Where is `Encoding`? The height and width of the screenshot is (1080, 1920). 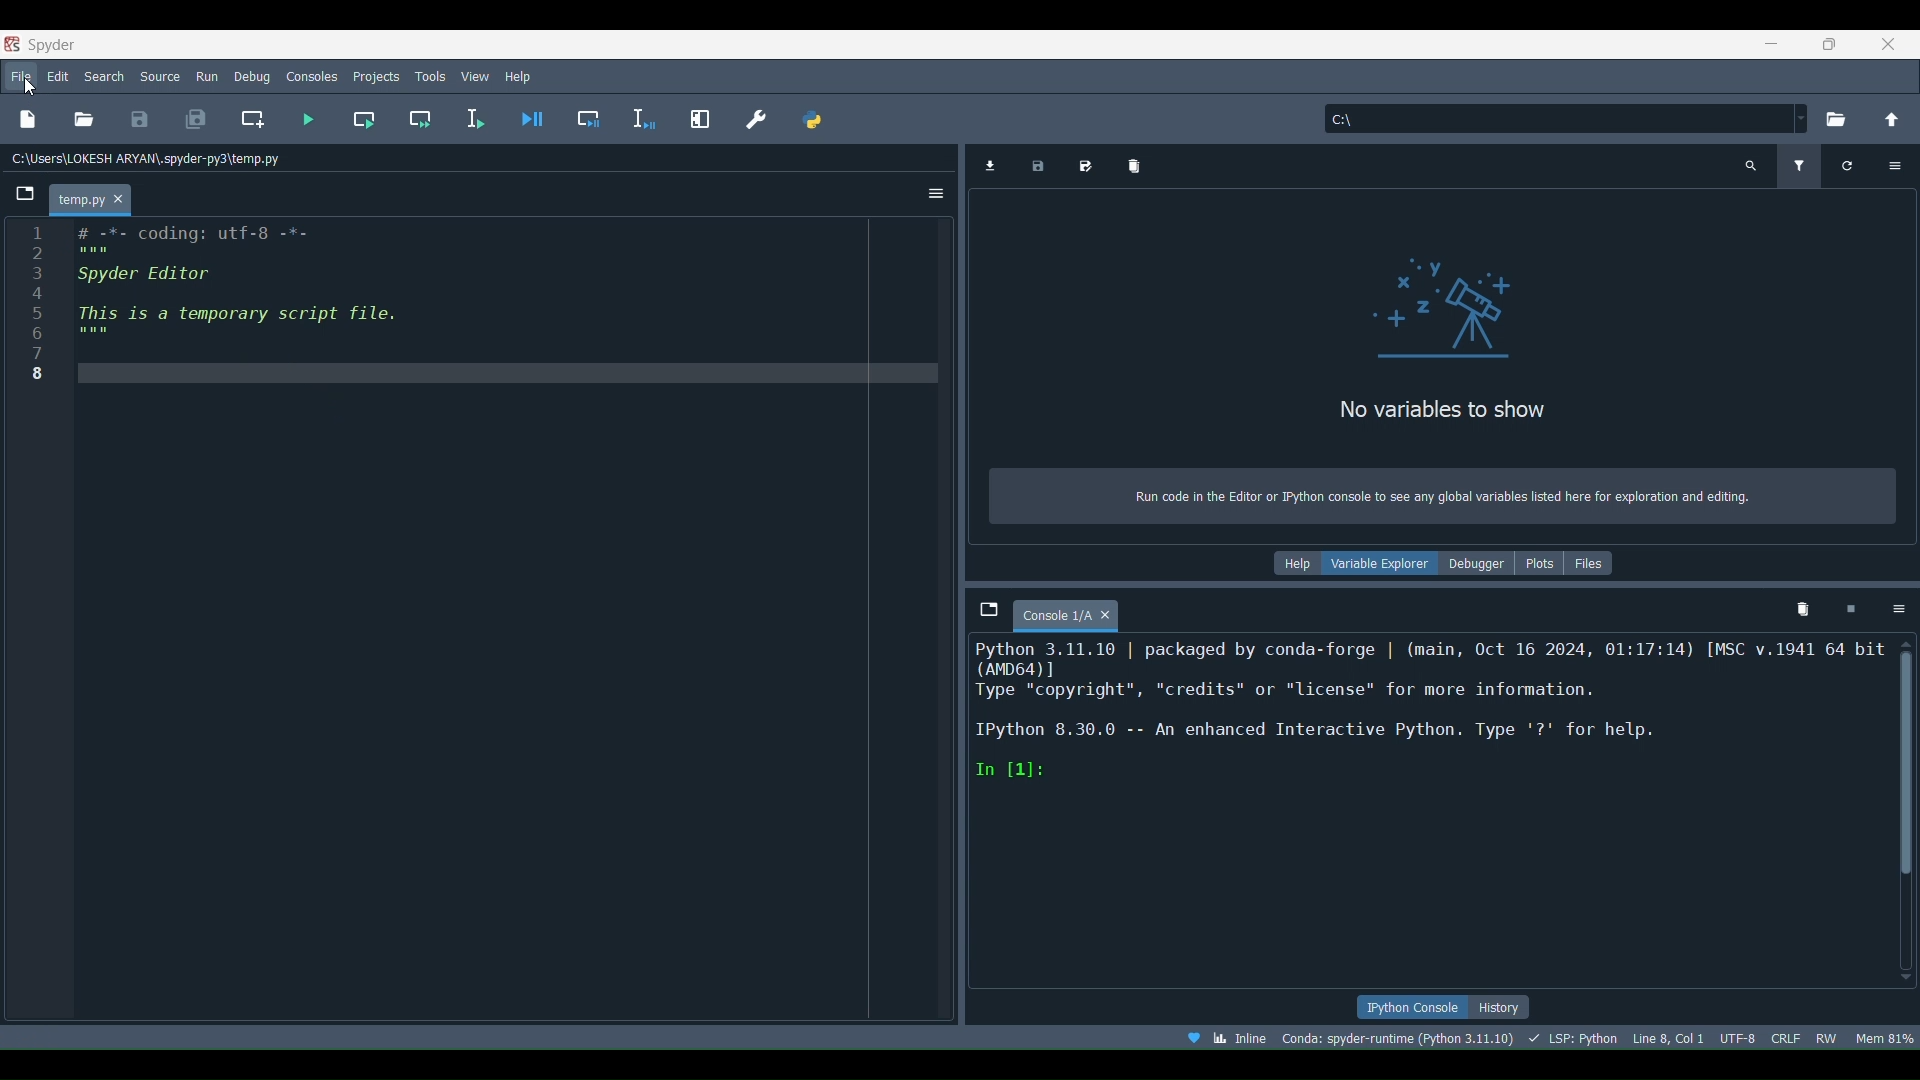
Encoding is located at coordinates (1738, 1036).